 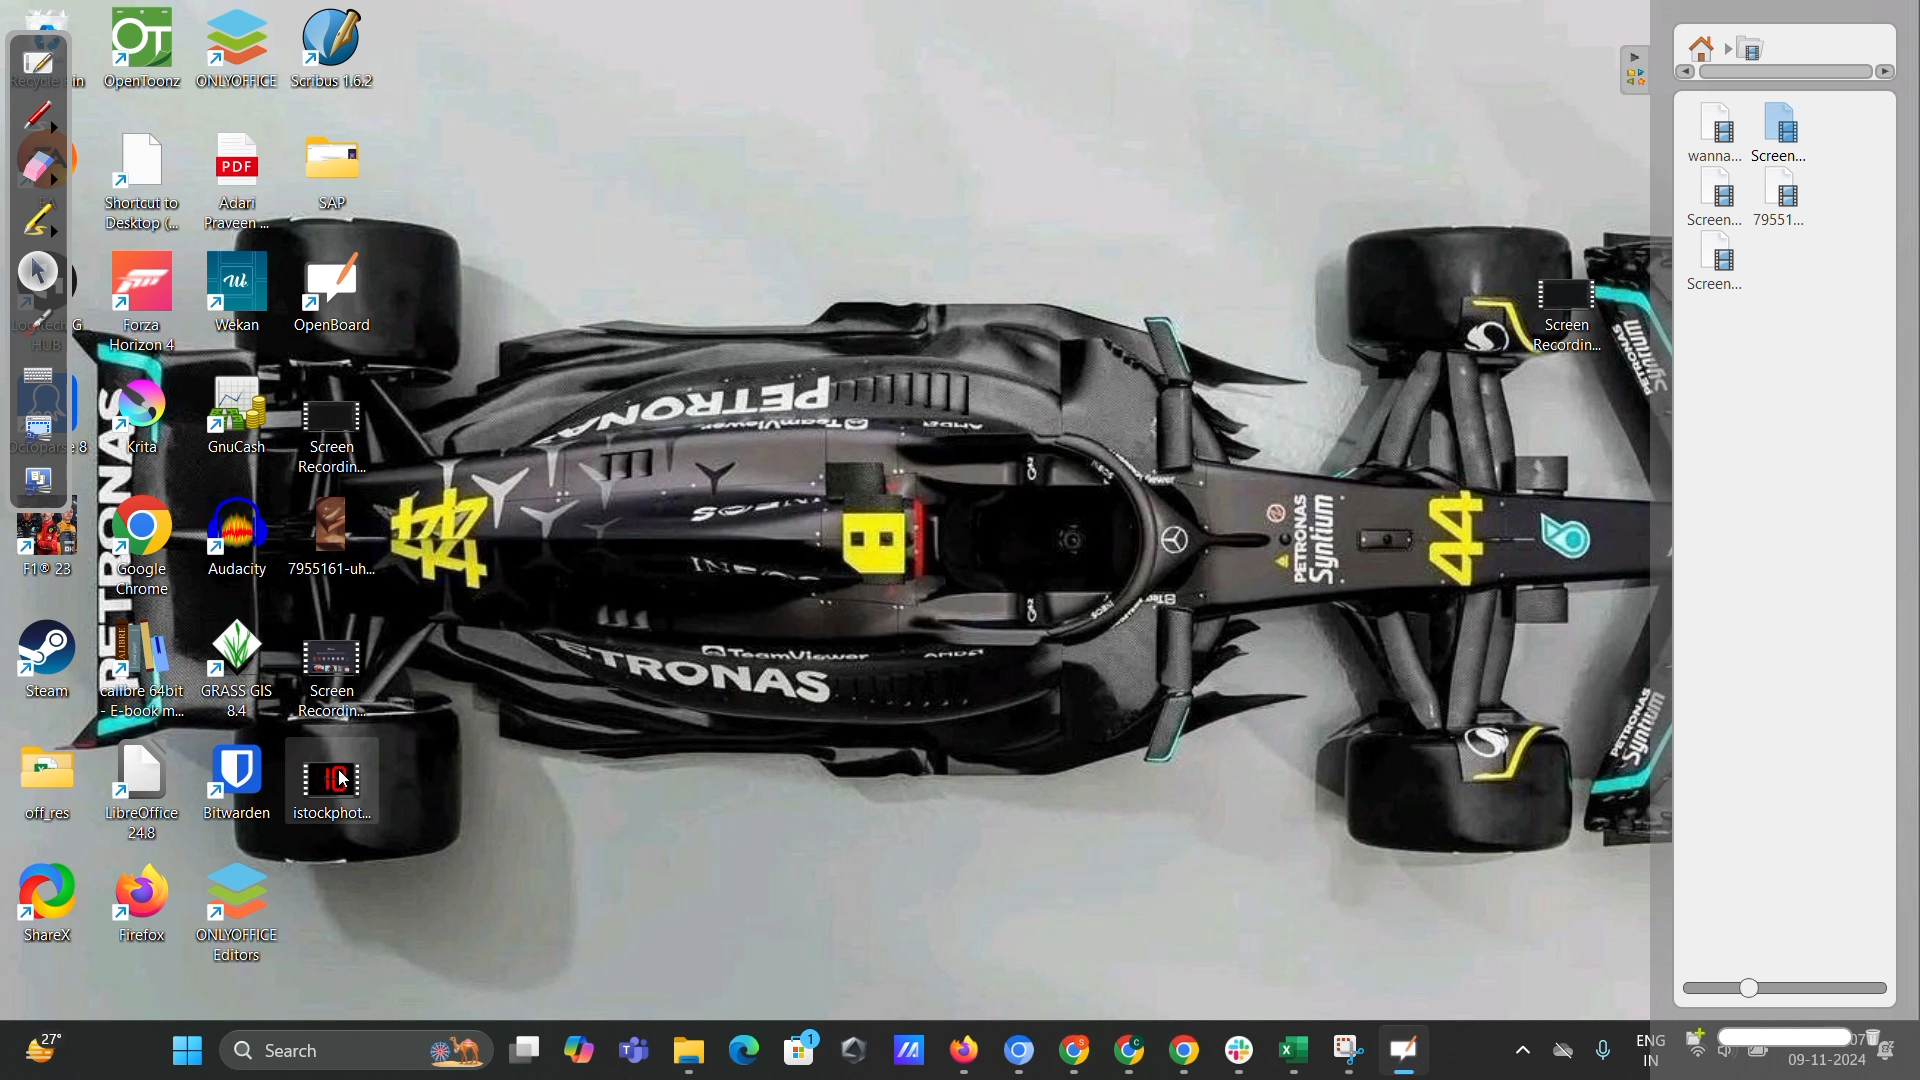 I want to click on zoom slider, so click(x=1788, y=986).